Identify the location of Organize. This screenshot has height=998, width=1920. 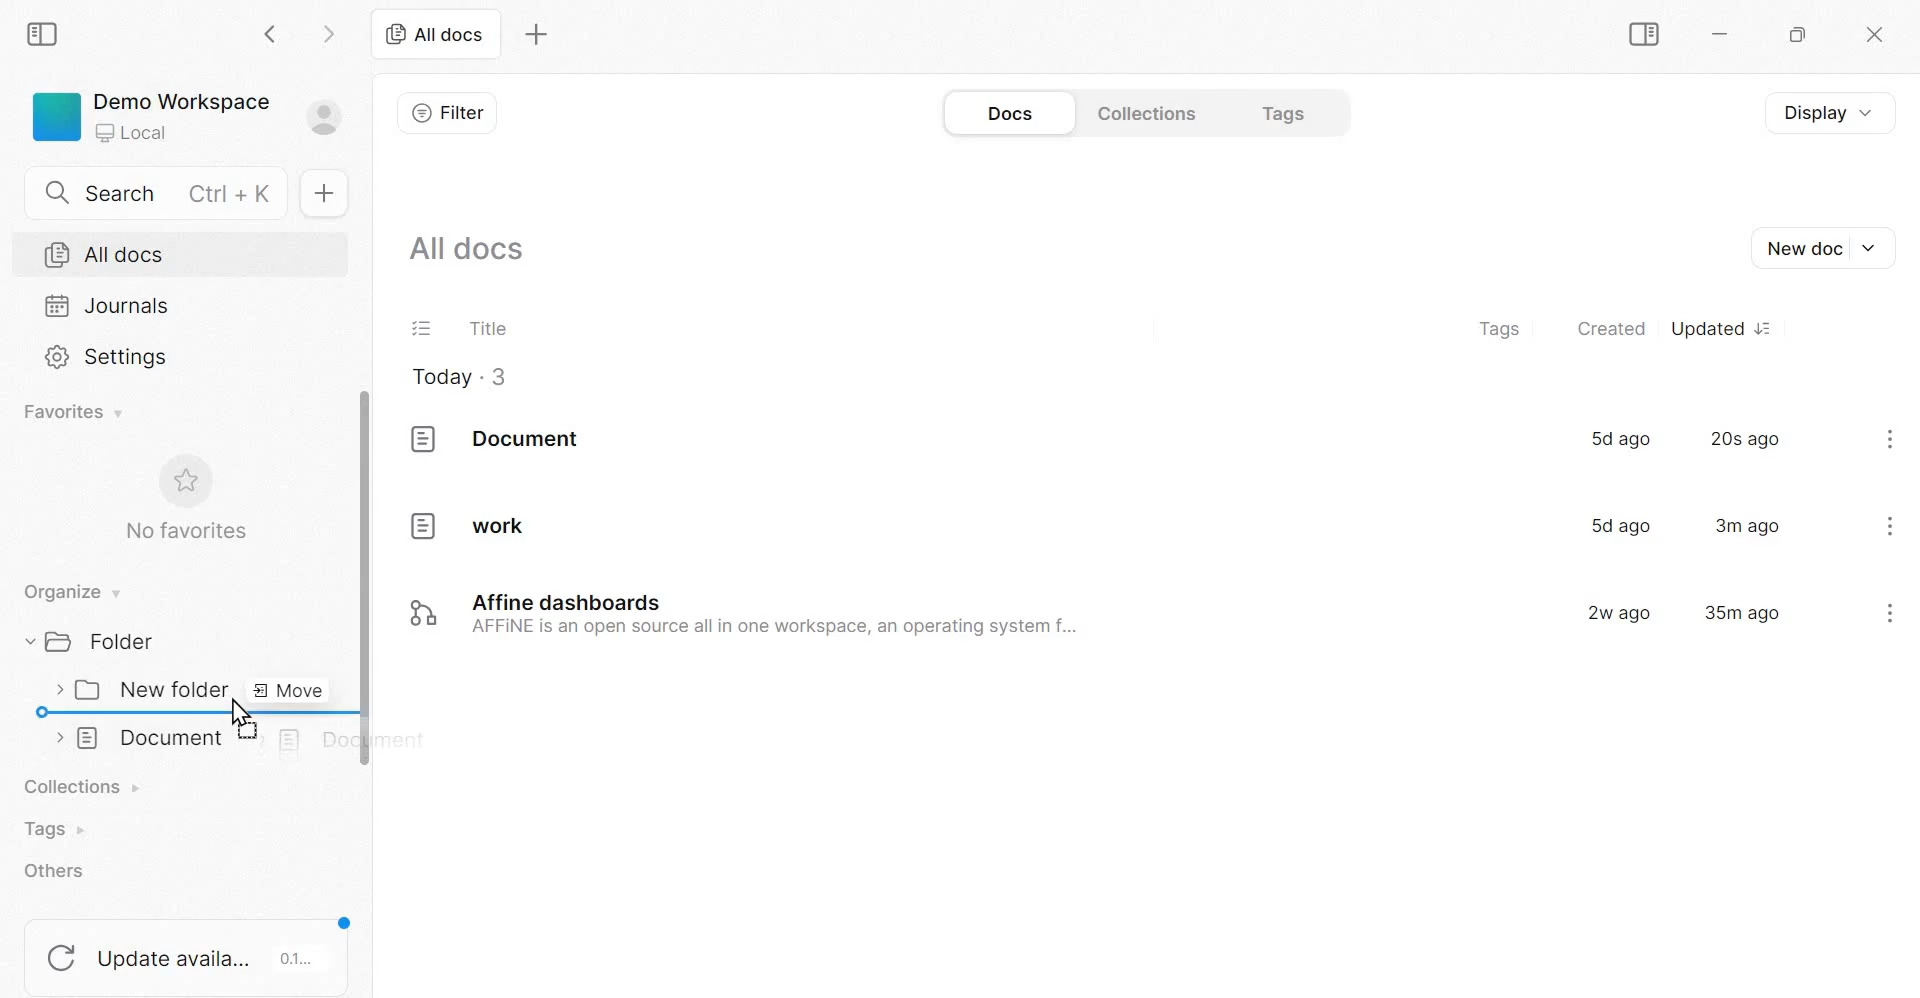
(70, 589).